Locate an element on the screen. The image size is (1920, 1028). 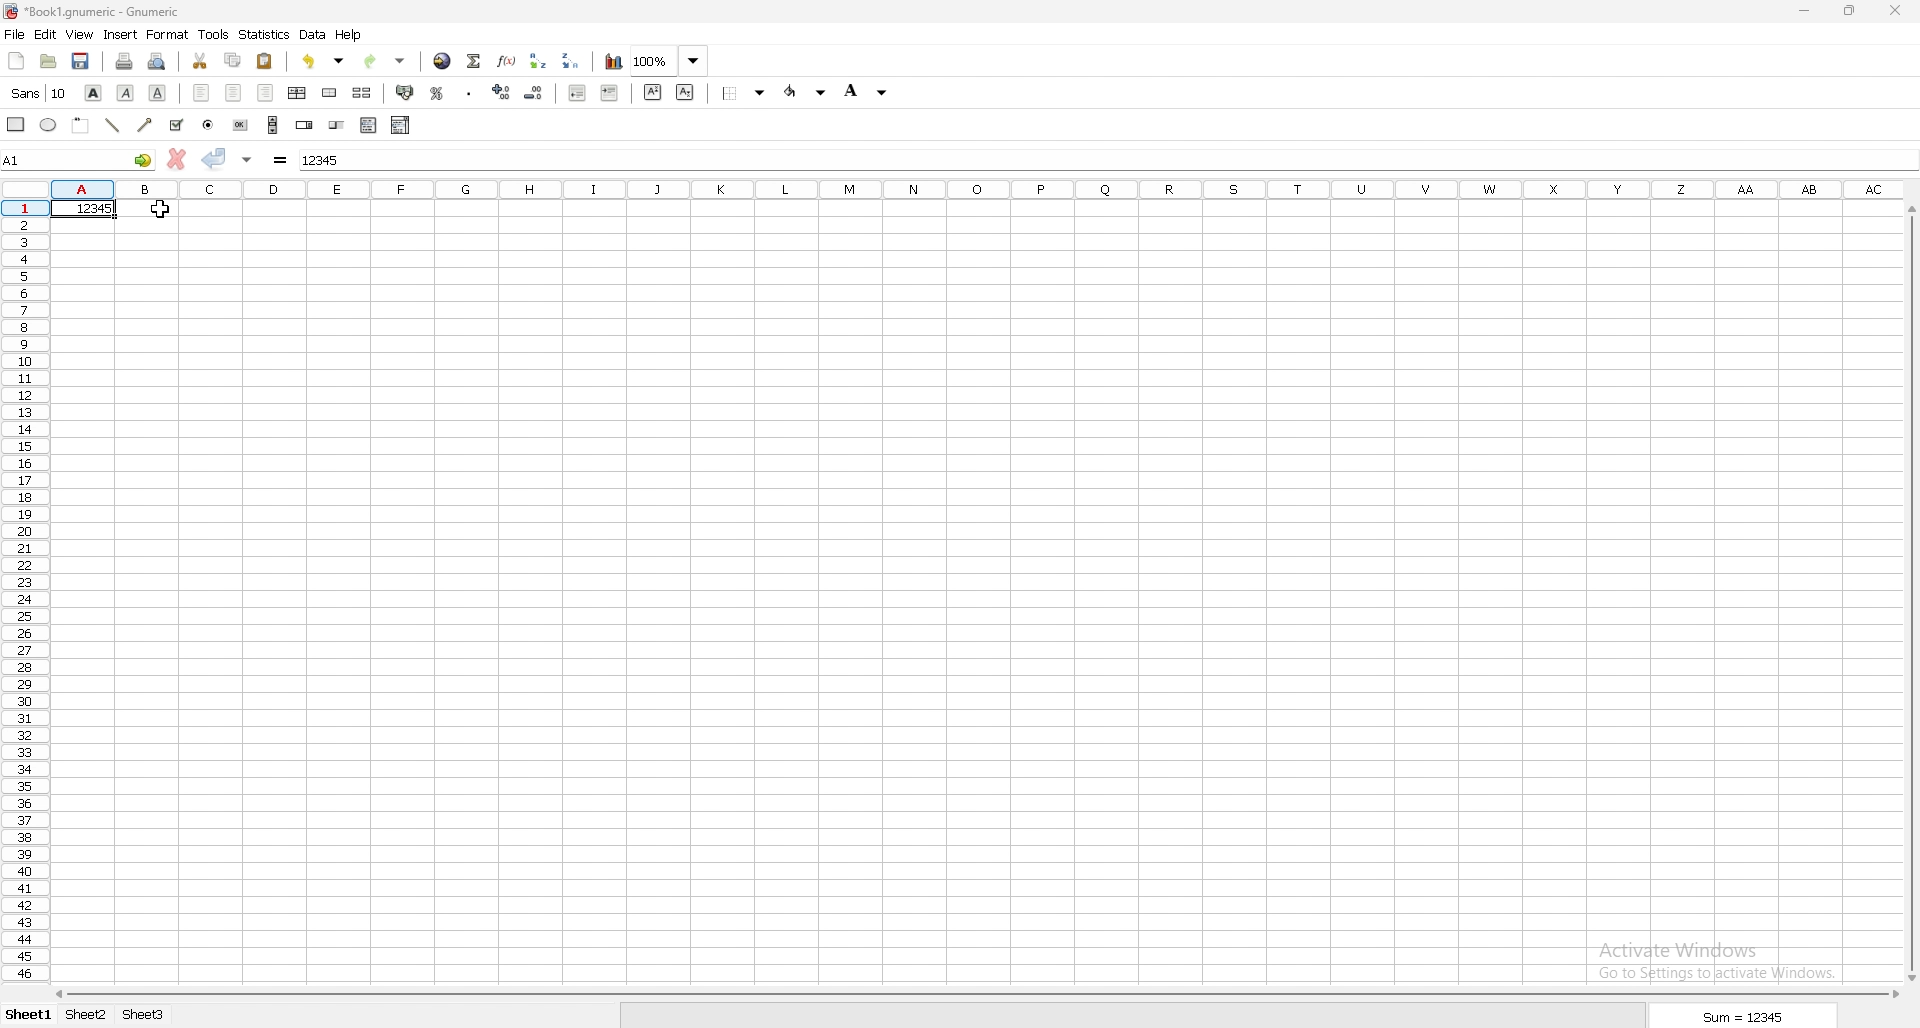
percentage is located at coordinates (437, 92).